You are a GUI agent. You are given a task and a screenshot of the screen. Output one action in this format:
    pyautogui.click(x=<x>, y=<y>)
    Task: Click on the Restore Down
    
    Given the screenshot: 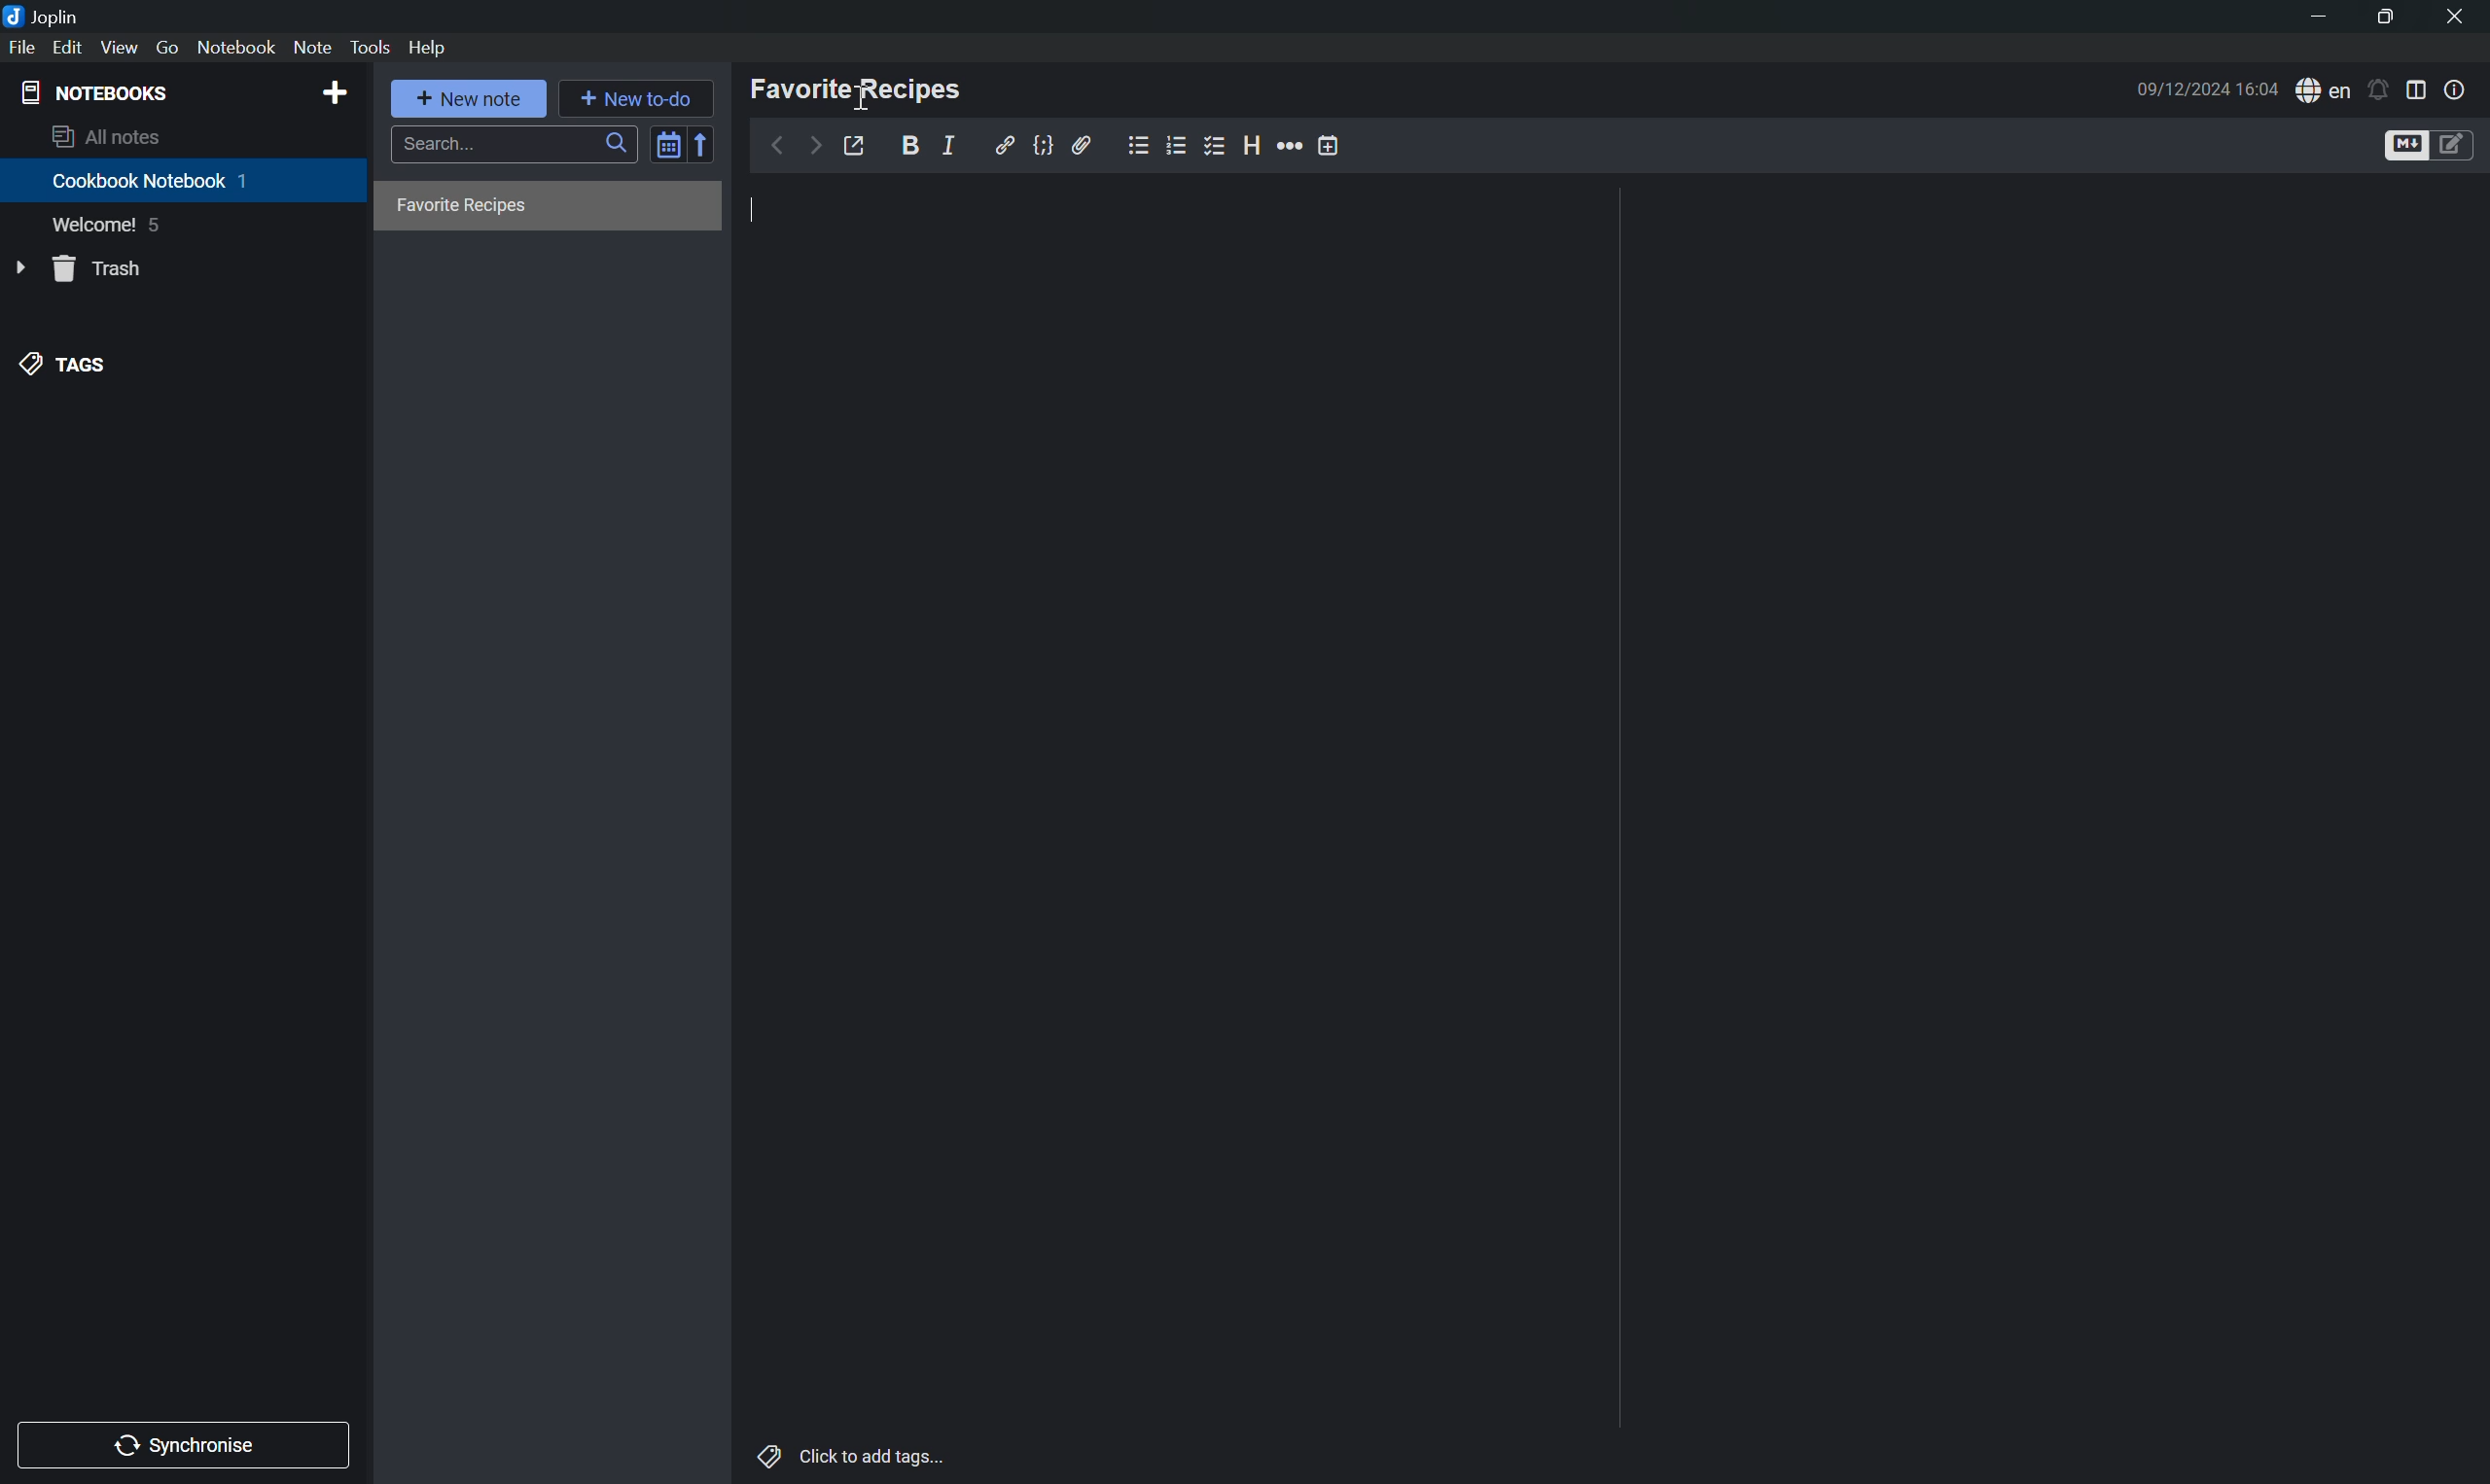 What is the action you would take?
    pyautogui.click(x=2383, y=21)
    